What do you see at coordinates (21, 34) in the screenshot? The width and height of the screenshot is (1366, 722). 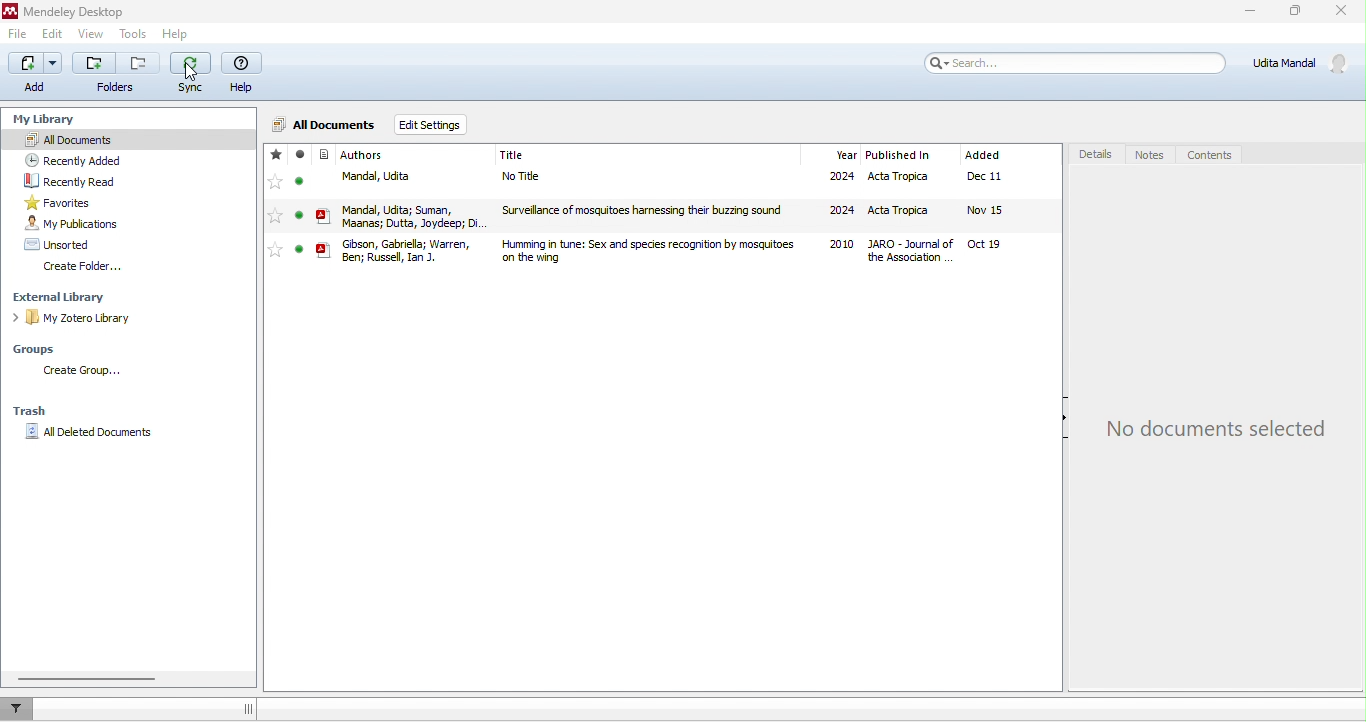 I see `file` at bounding box center [21, 34].